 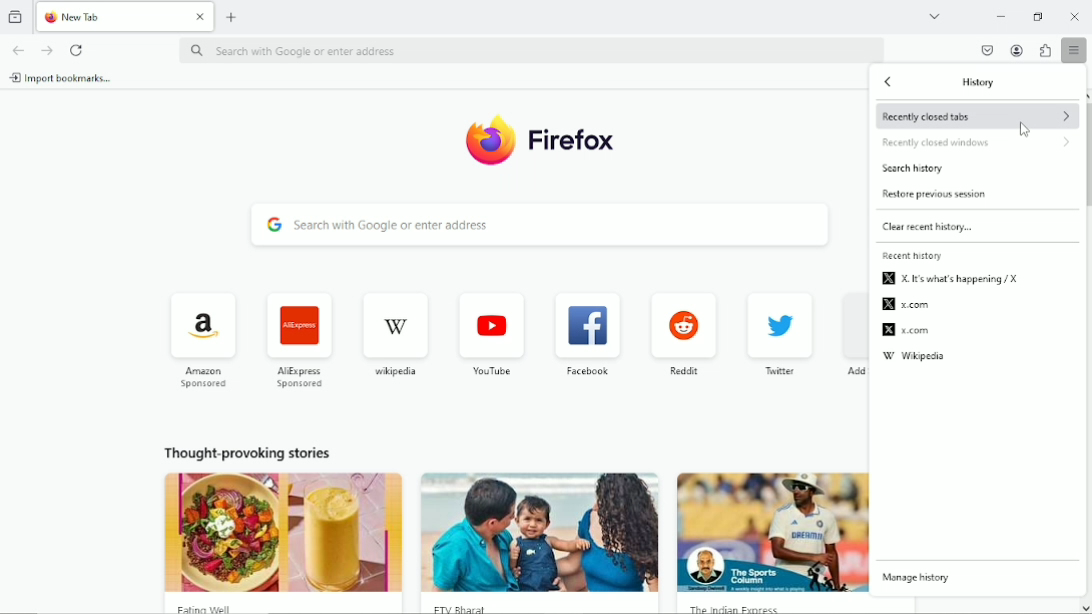 What do you see at coordinates (985, 49) in the screenshot?
I see `save to pocket` at bounding box center [985, 49].